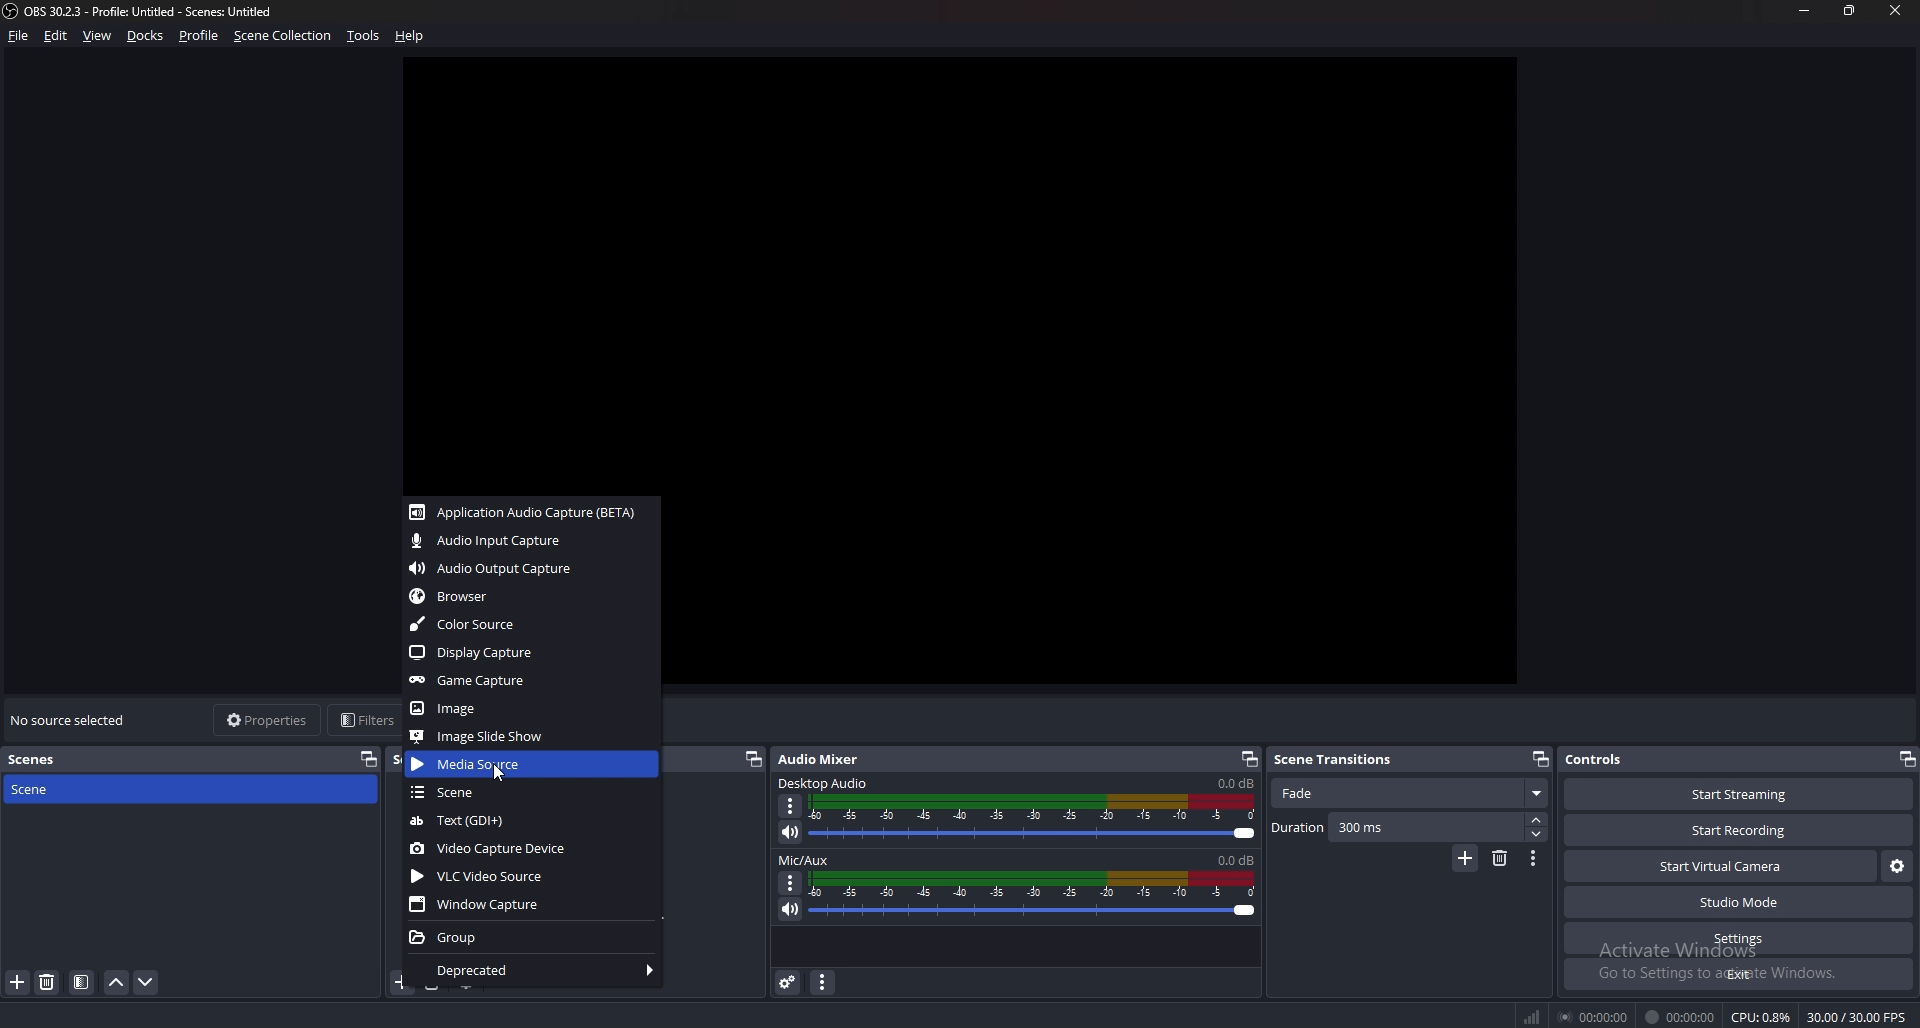  I want to click on Properties, so click(267, 719).